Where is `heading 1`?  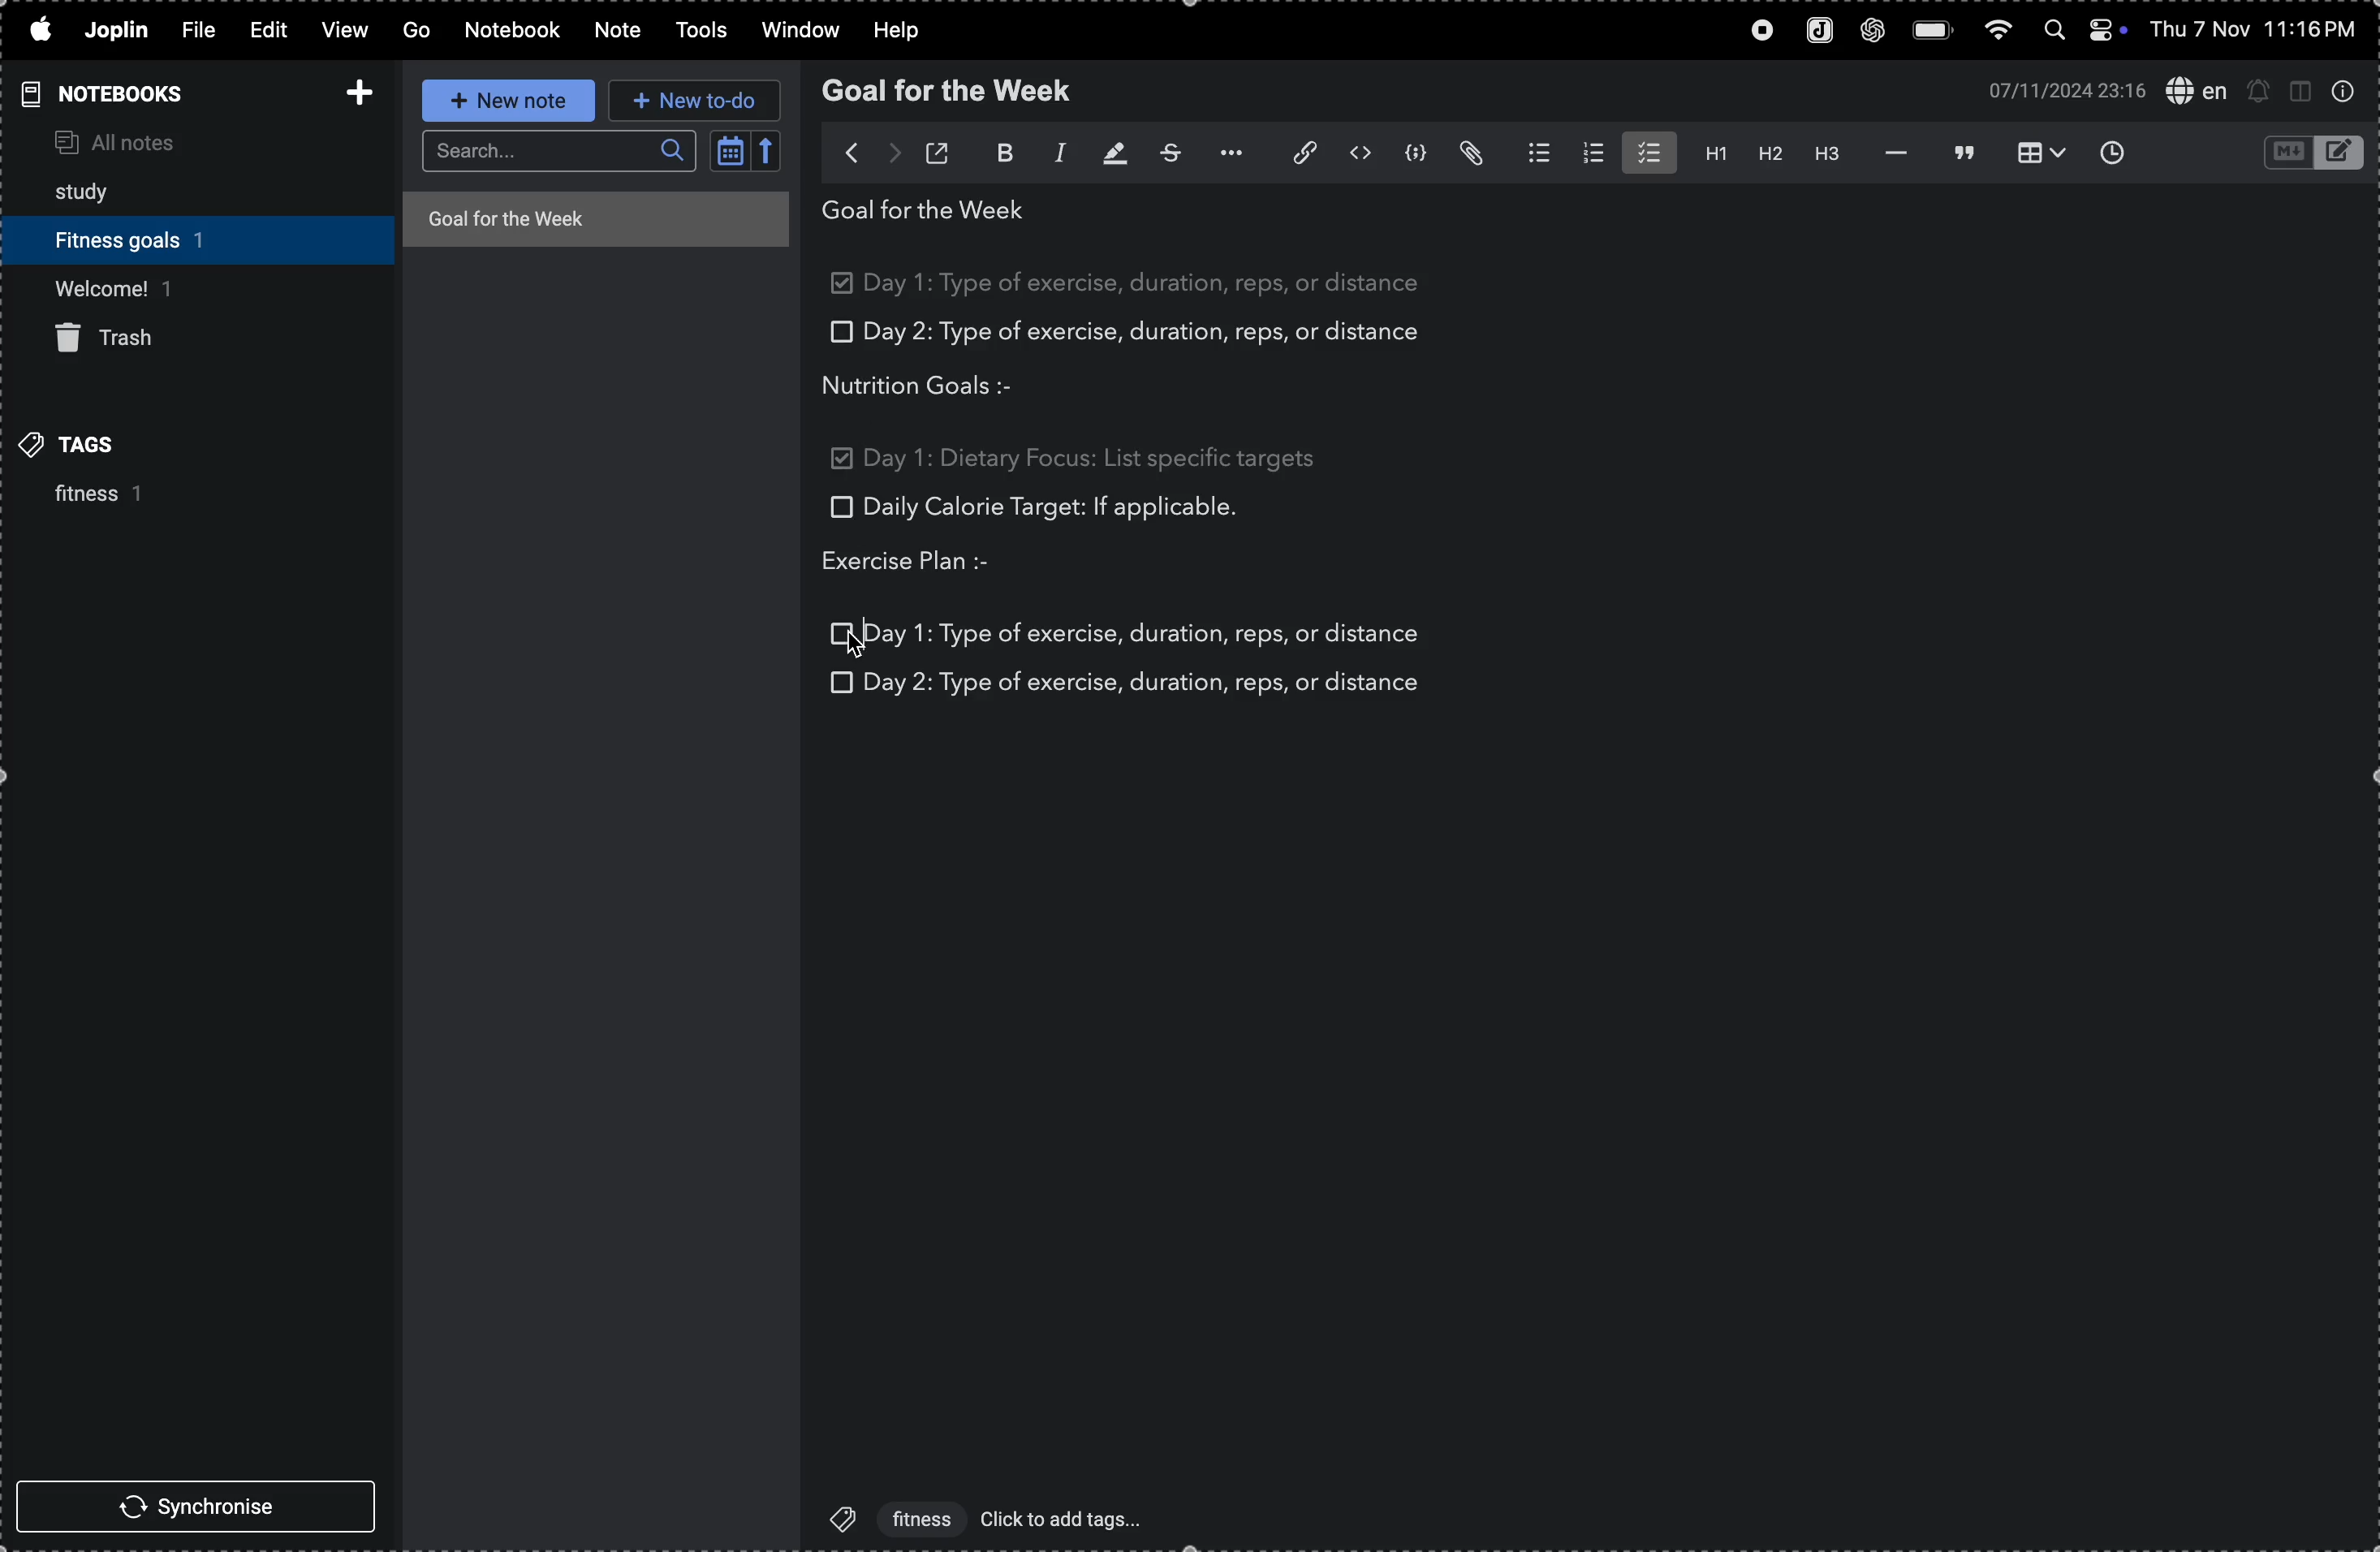
heading 1 is located at coordinates (1708, 154).